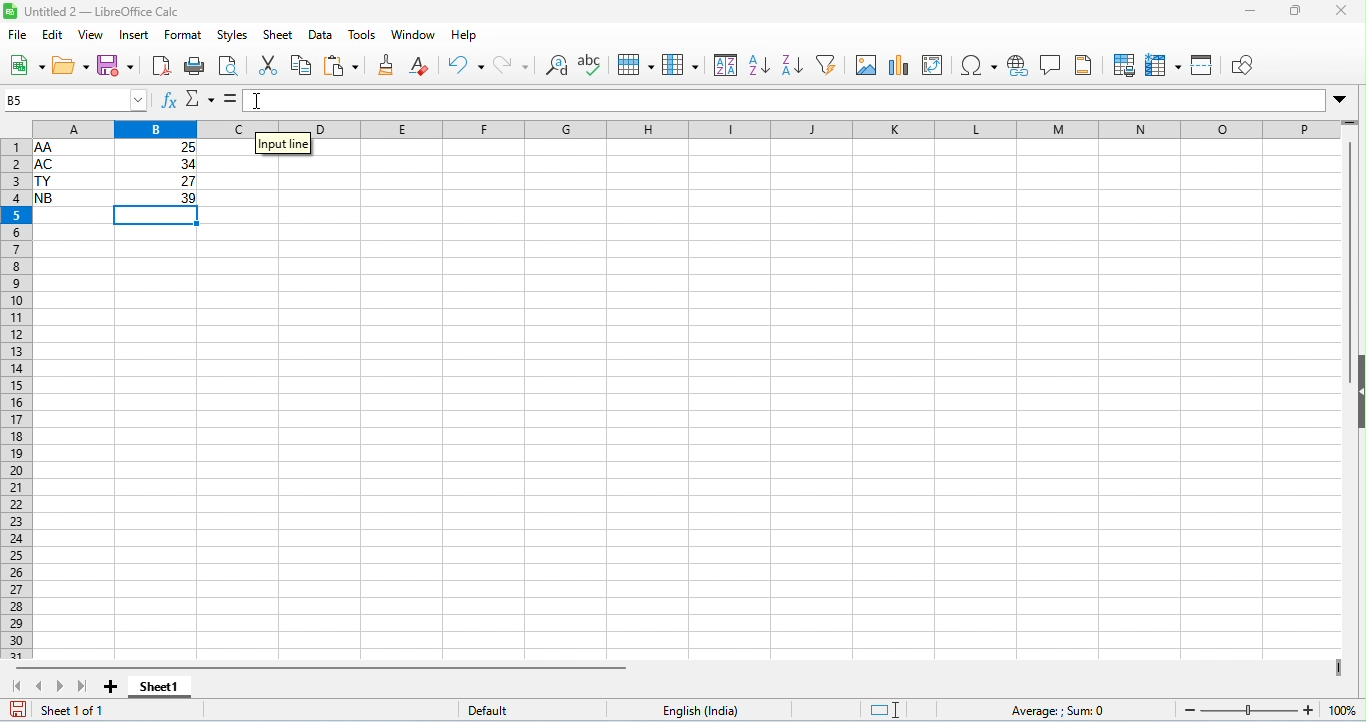 This screenshot has width=1366, height=722. What do you see at coordinates (76, 710) in the screenshot?
I see `sheet 1 of 1` at bounding box center [76, 710].